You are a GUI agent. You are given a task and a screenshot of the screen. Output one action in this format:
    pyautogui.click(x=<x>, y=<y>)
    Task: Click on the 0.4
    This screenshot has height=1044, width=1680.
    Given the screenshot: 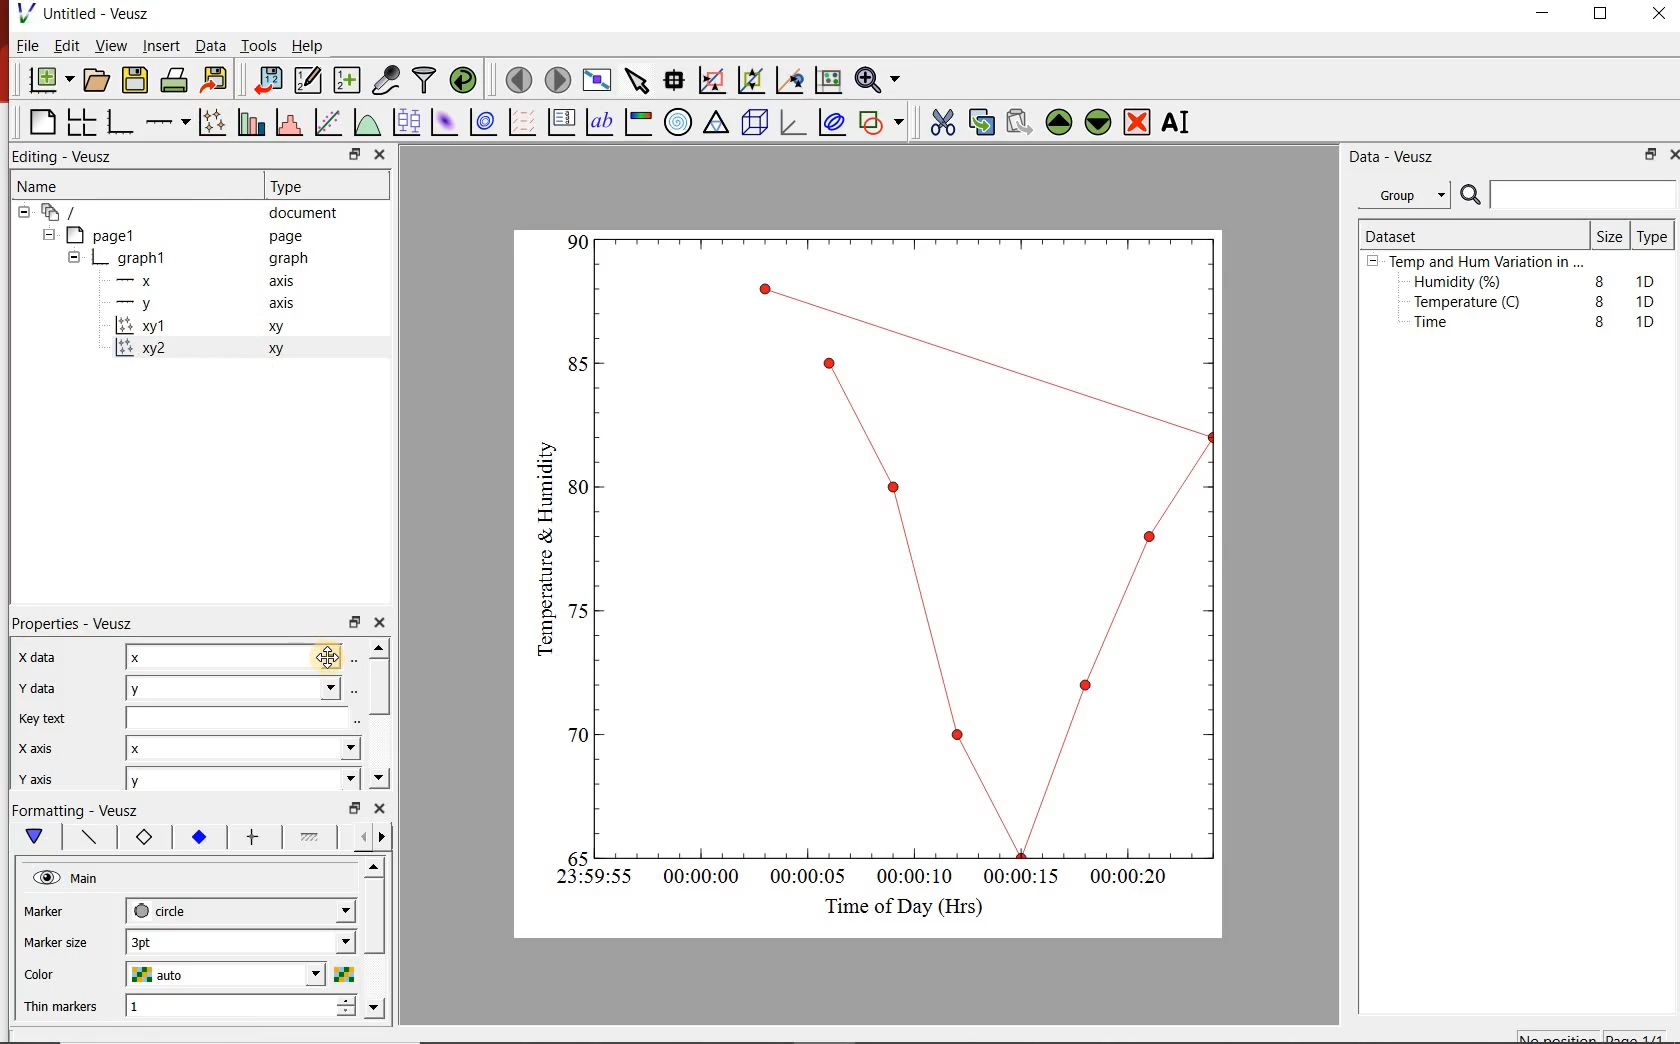 What is the action you would take?
    pyautogui.click(x=578, y=611)
    